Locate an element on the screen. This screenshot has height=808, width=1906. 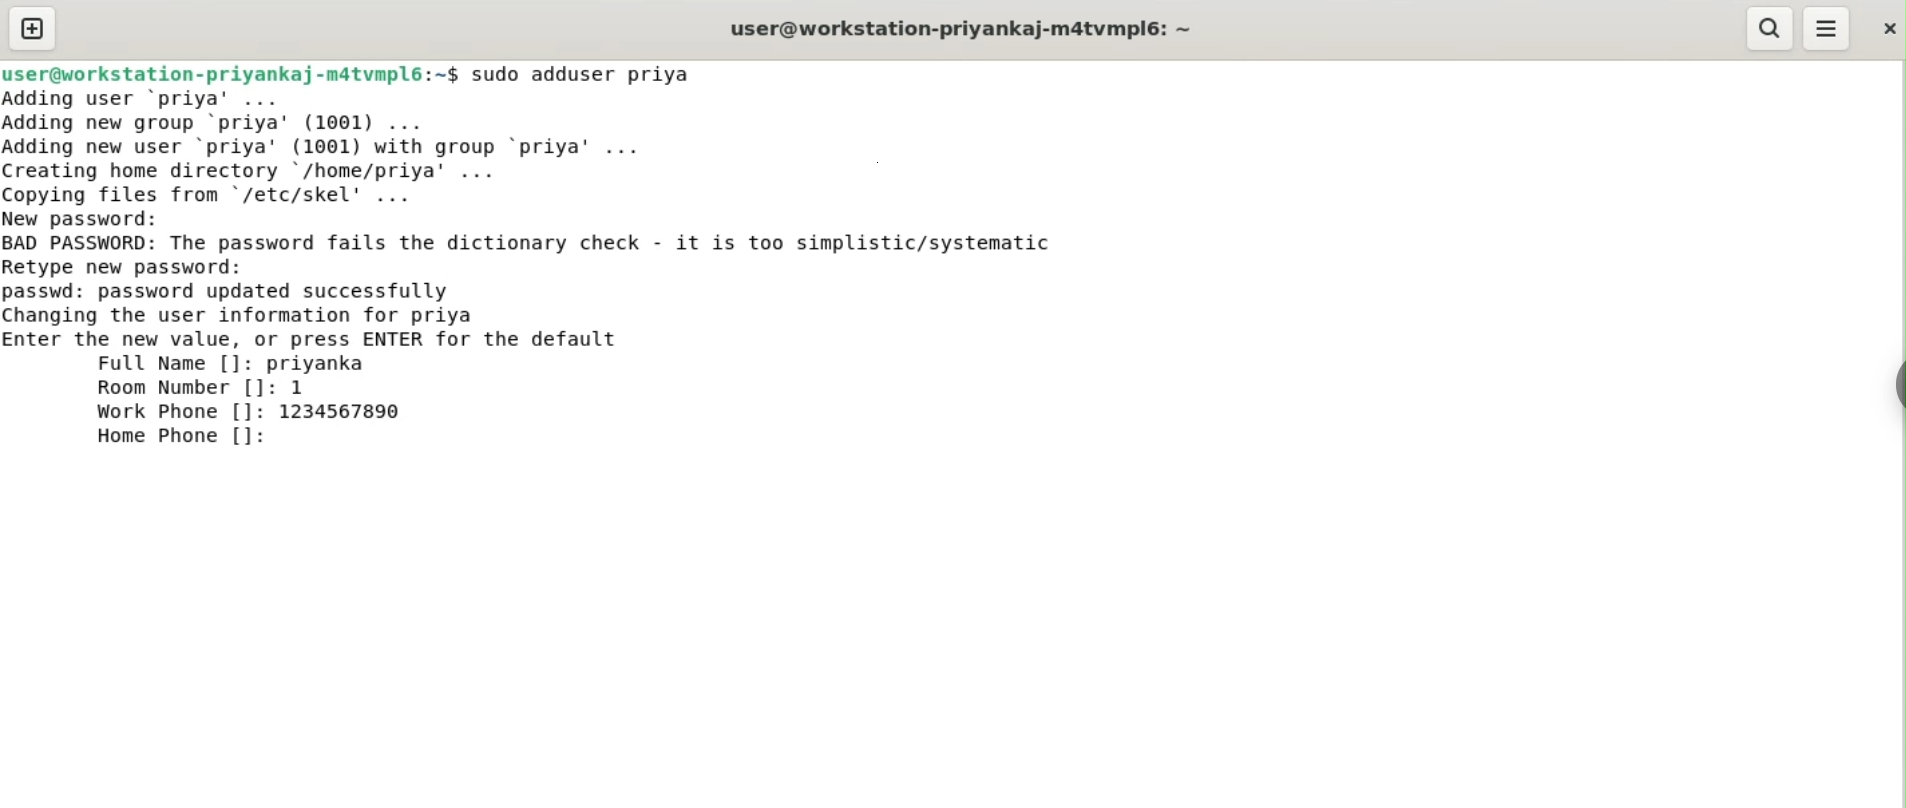
close is located at coordinates (1887, 28).